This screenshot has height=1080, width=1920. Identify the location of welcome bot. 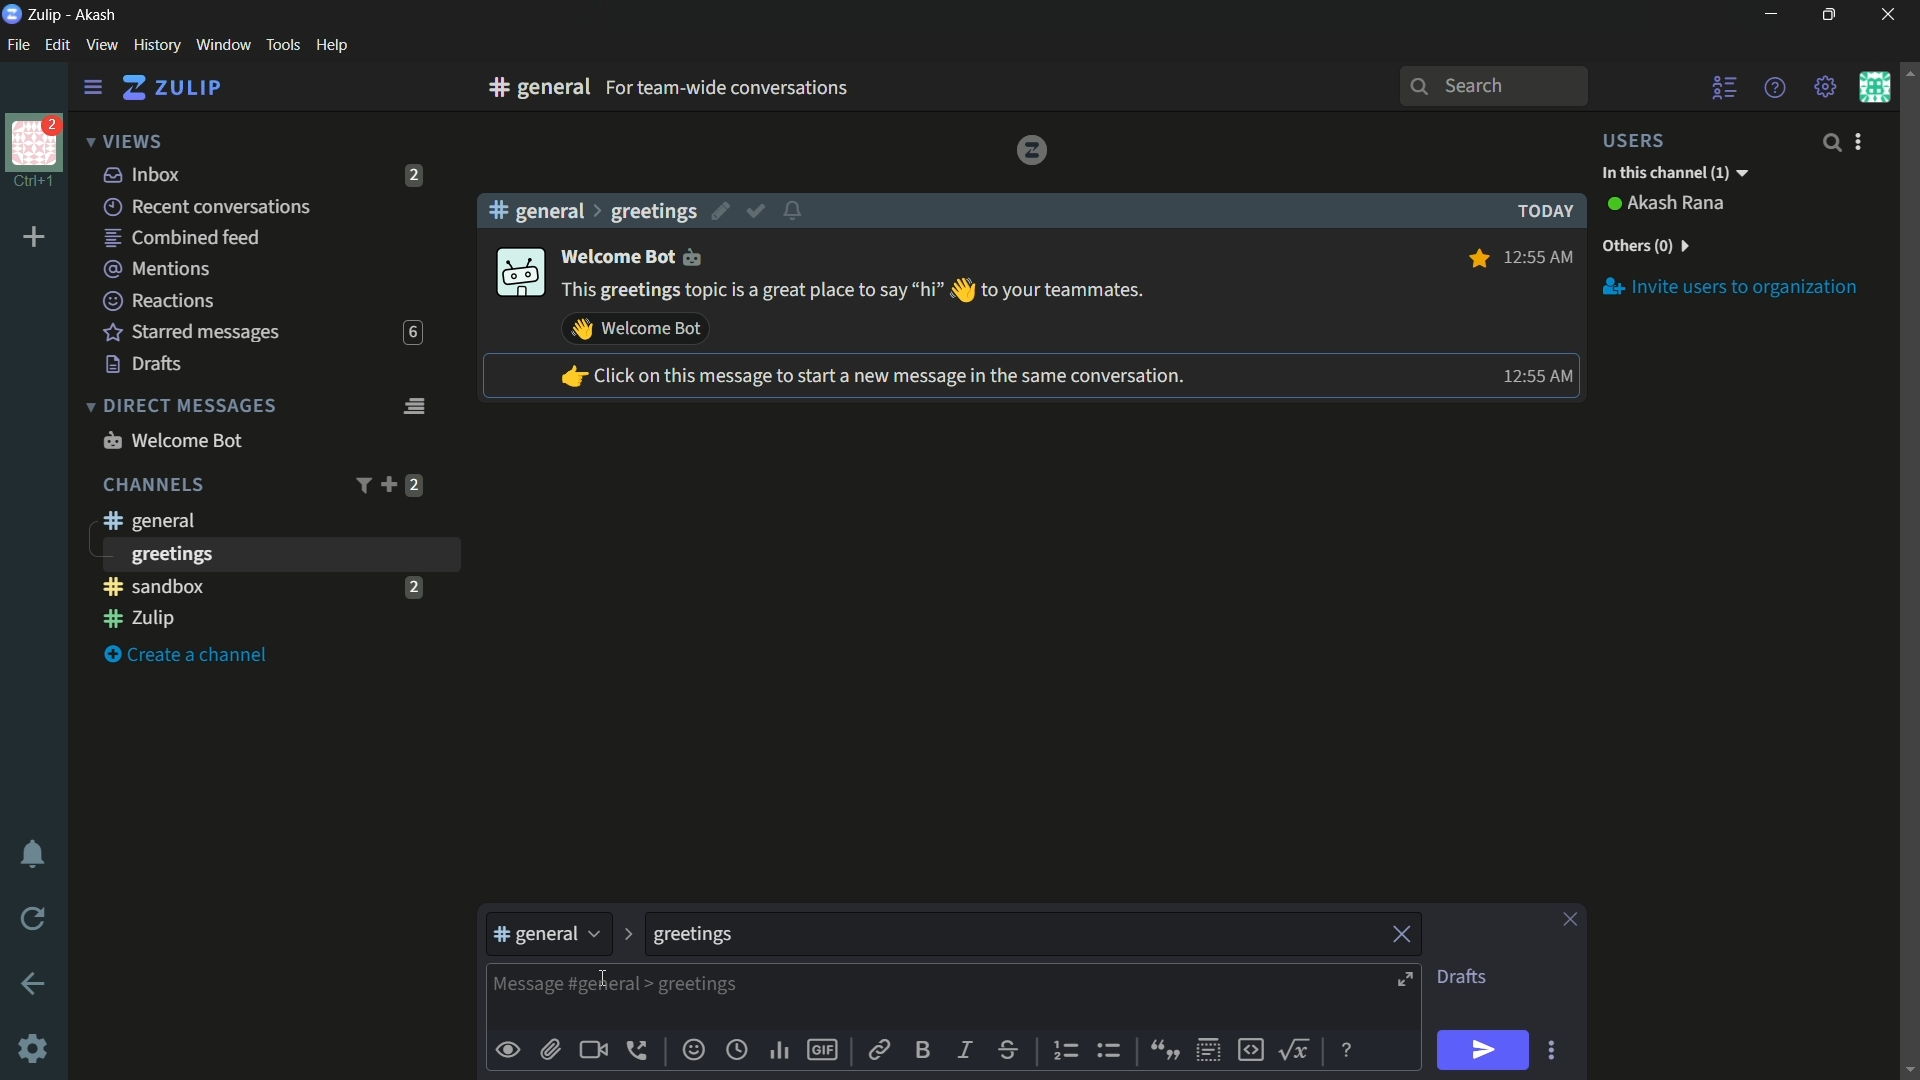
(172, 440).